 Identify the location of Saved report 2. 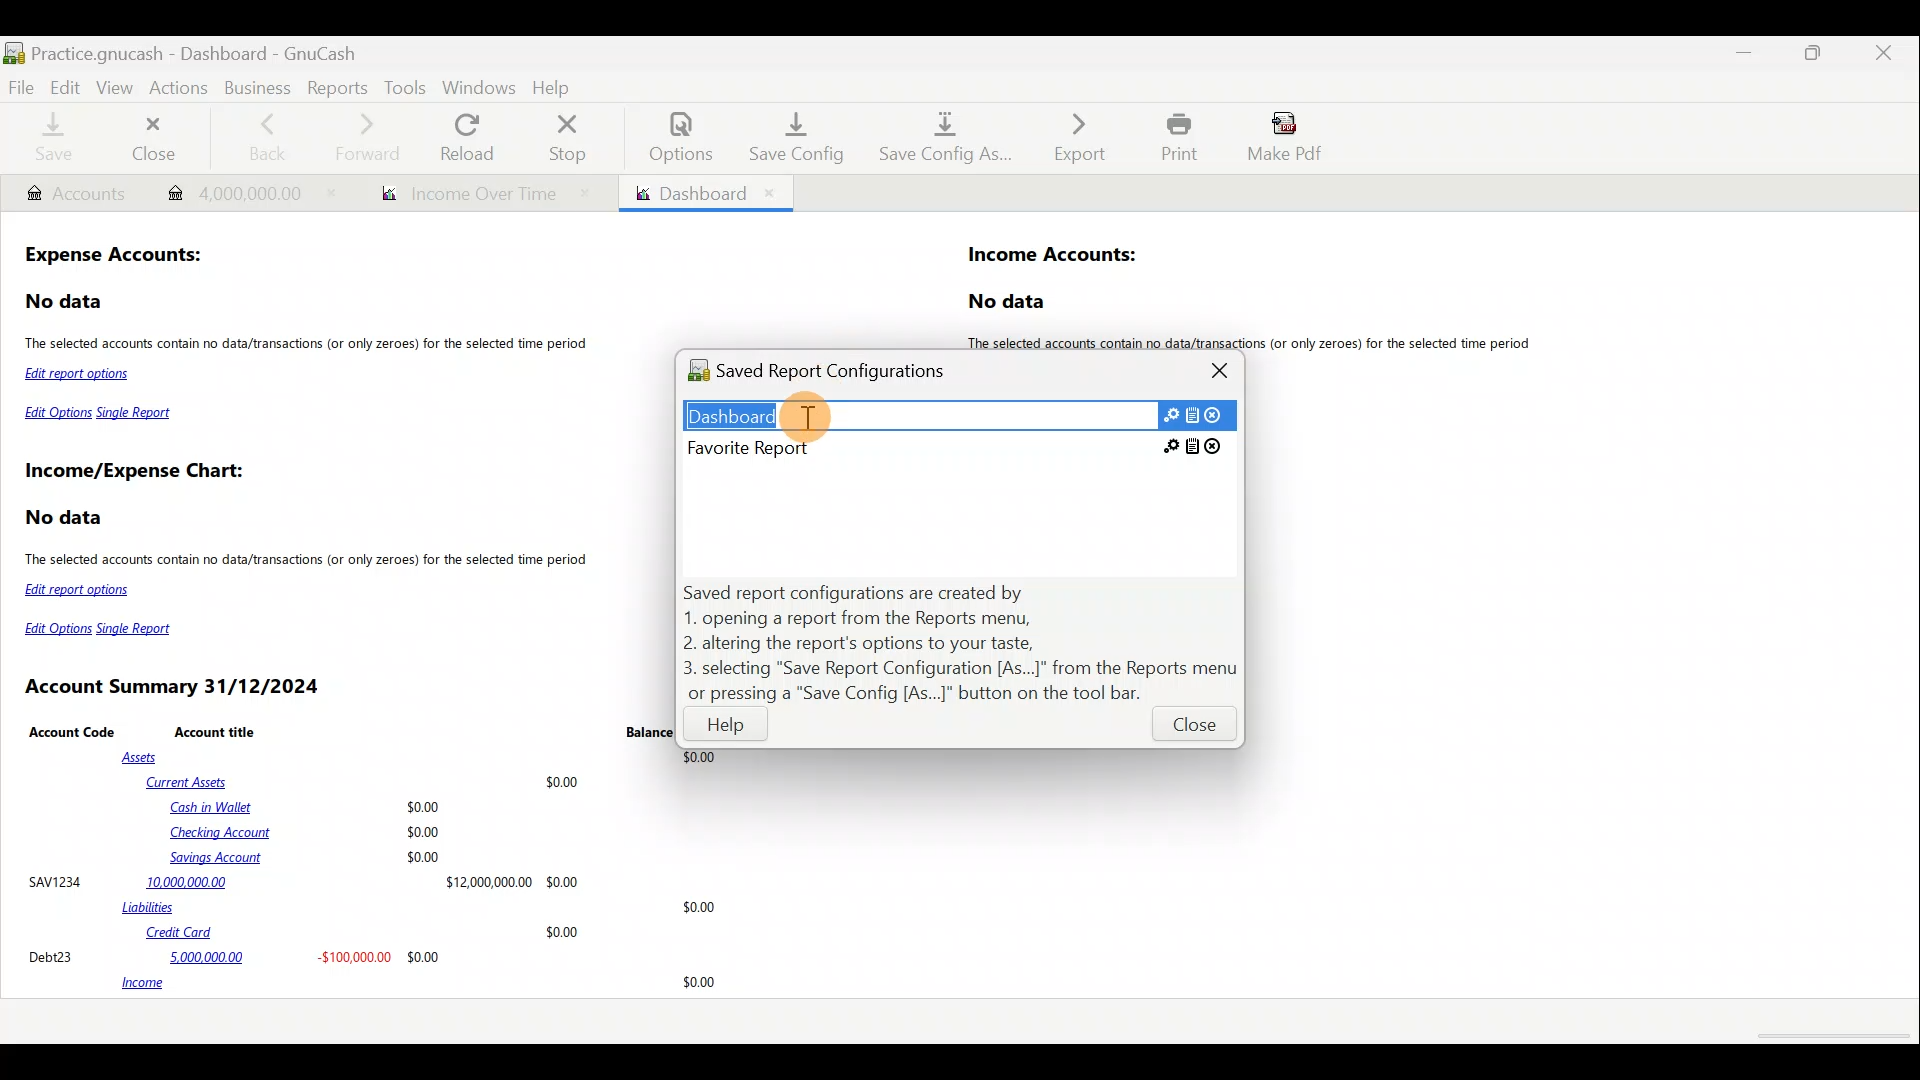
(956, 447).